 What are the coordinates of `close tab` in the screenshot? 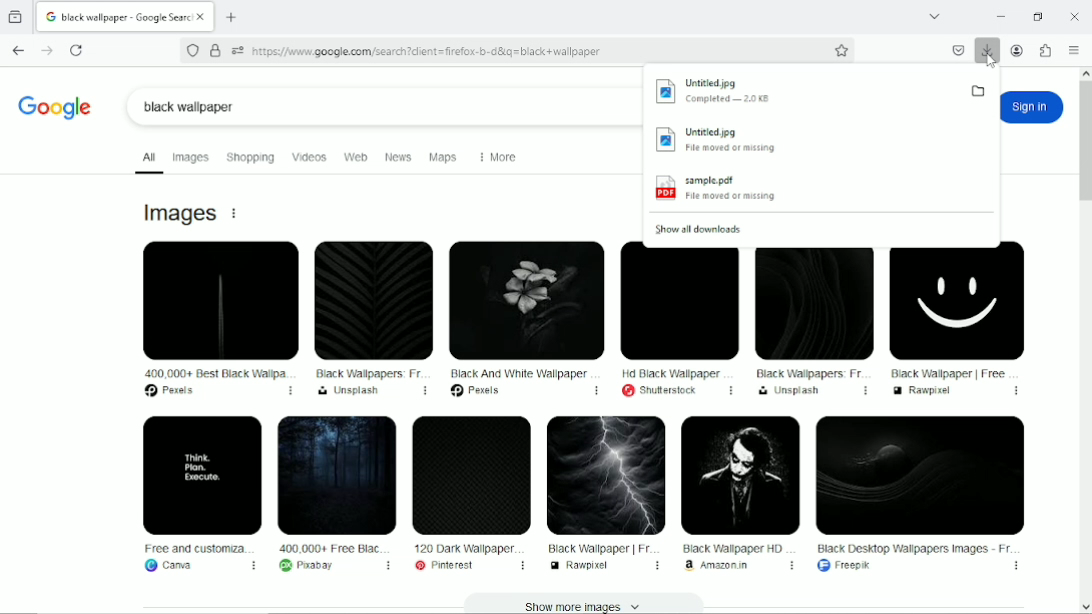 It's located at (204, 16).